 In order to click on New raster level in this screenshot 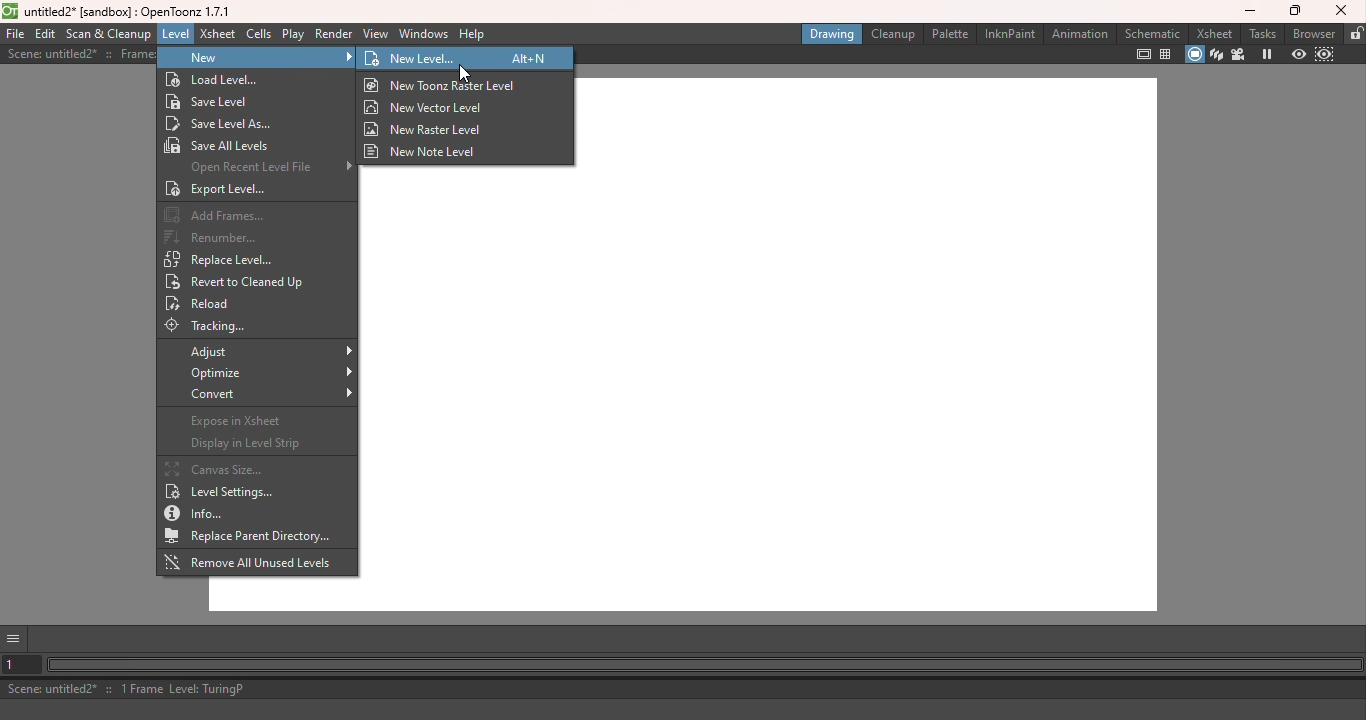, I will do `click(428, 128)`.